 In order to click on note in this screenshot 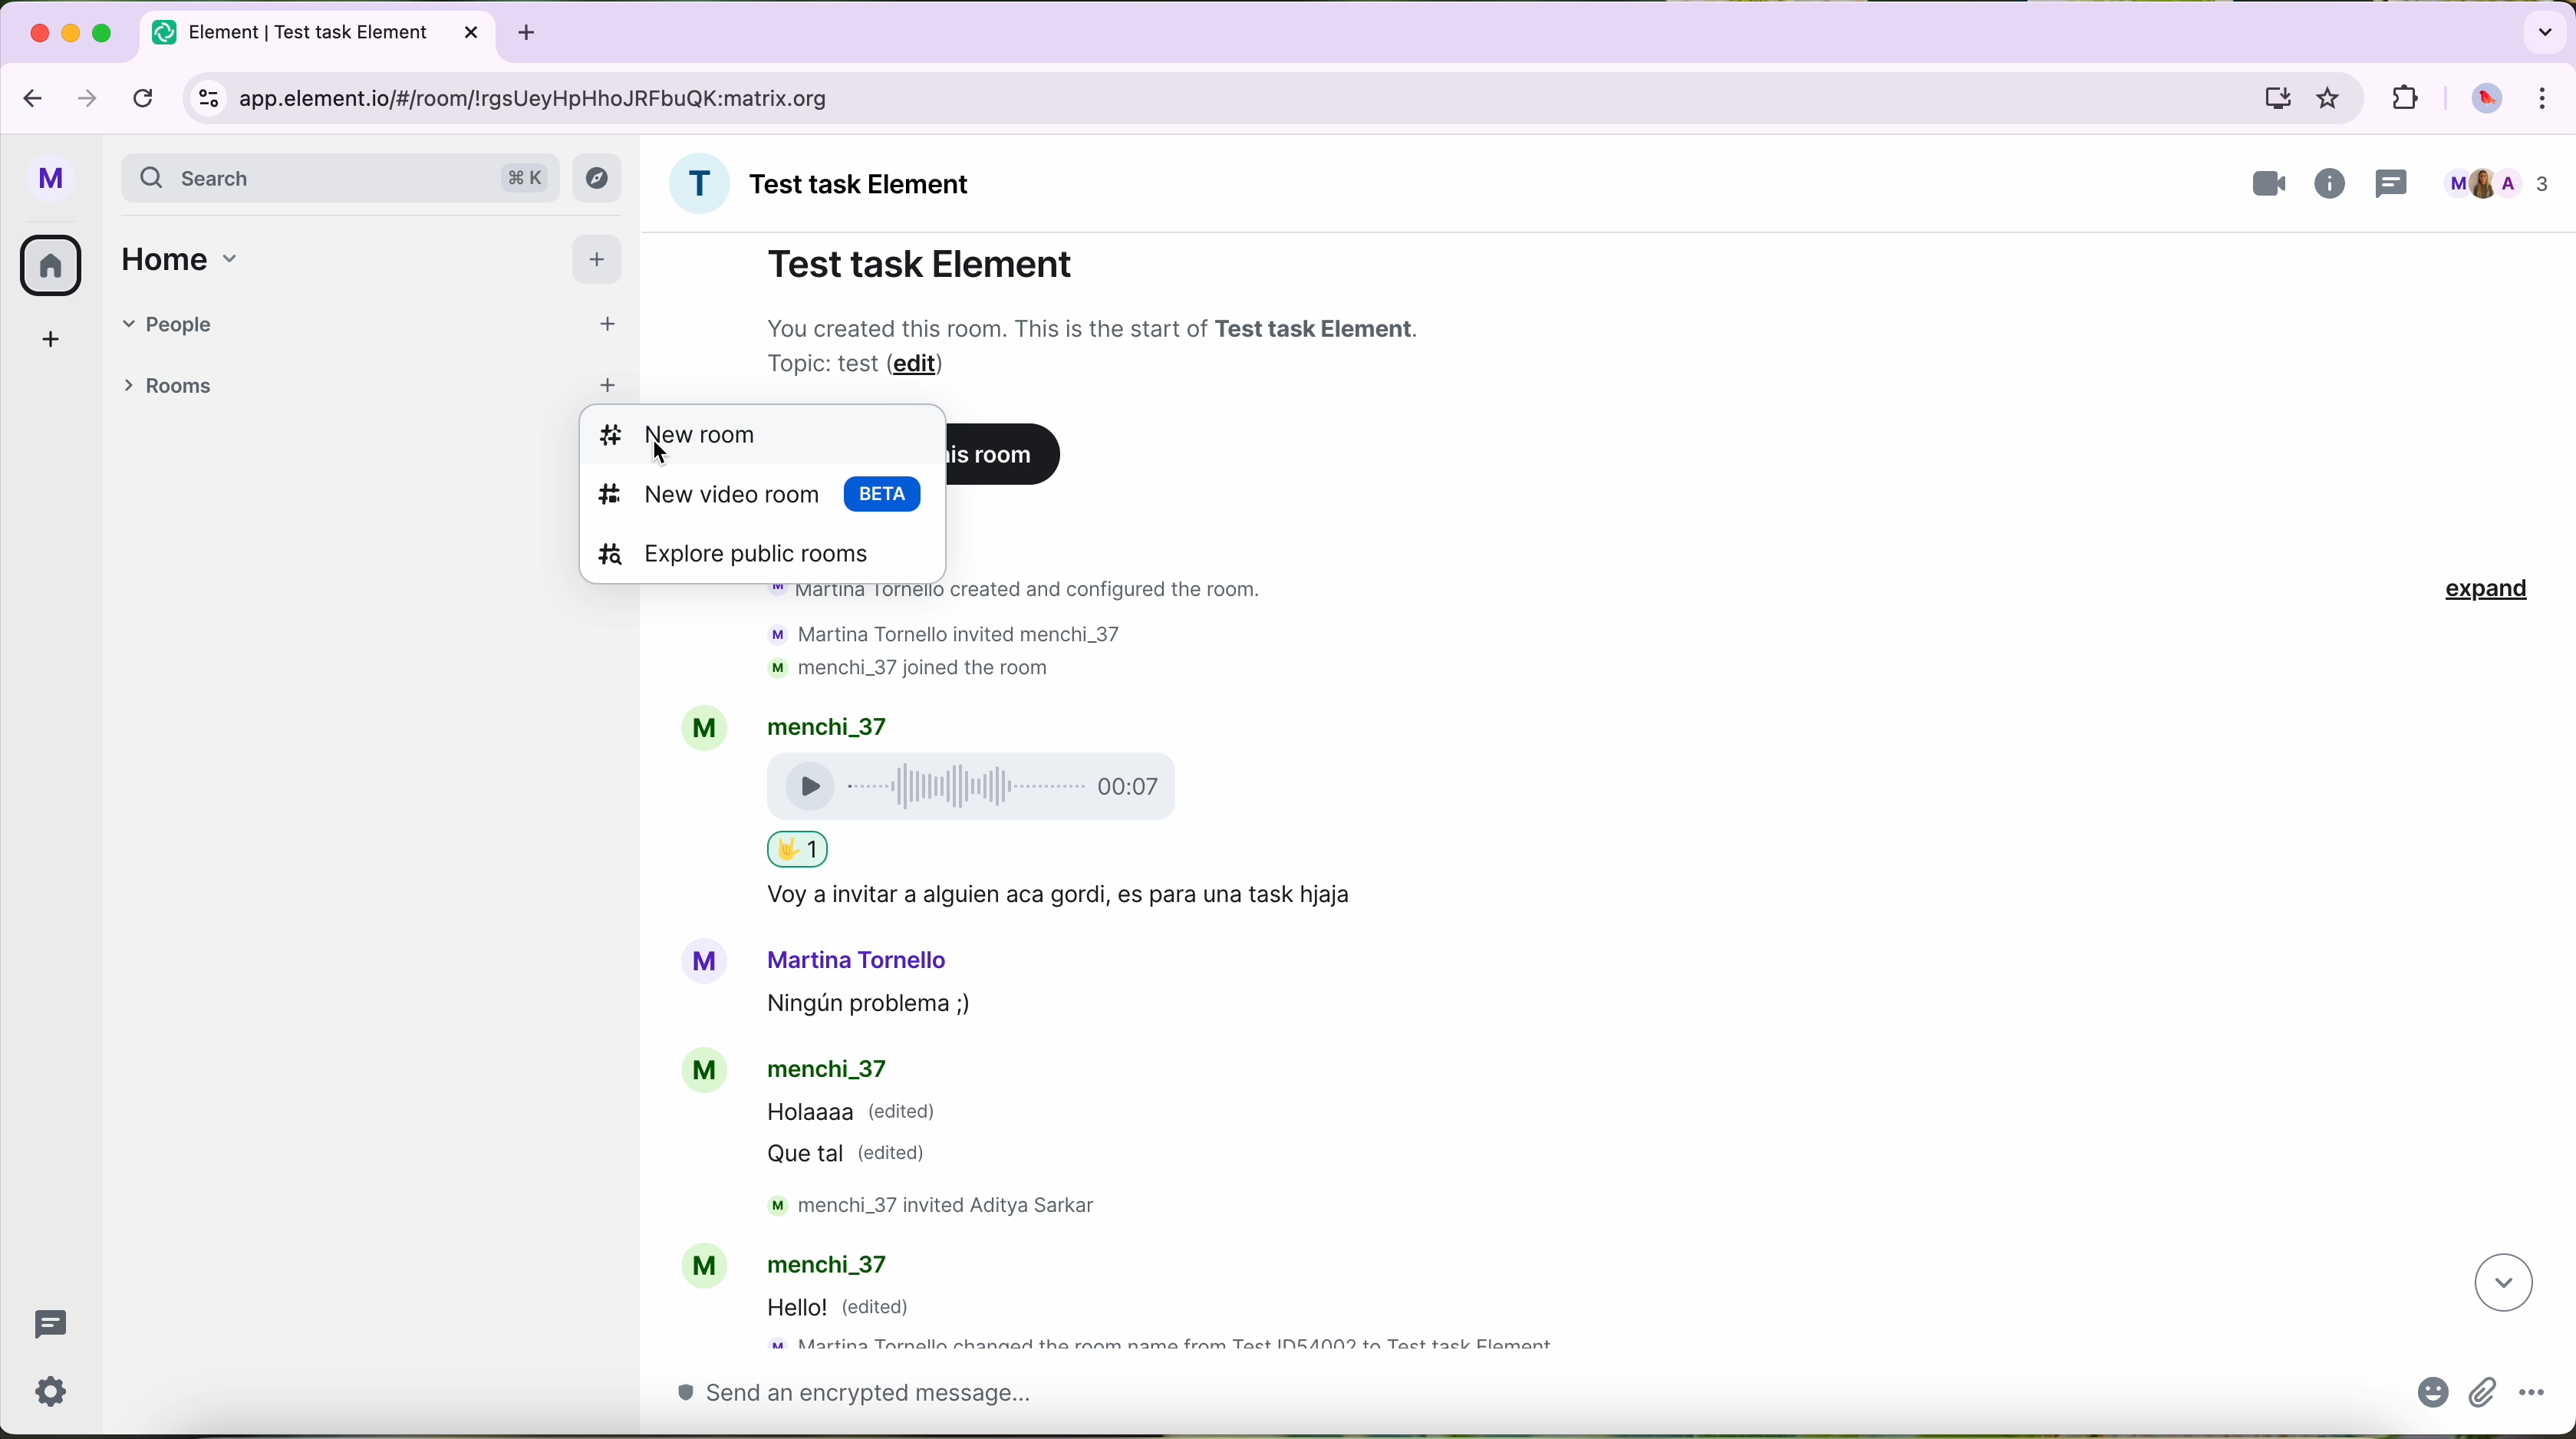, I will do `click(1098, 343)`.